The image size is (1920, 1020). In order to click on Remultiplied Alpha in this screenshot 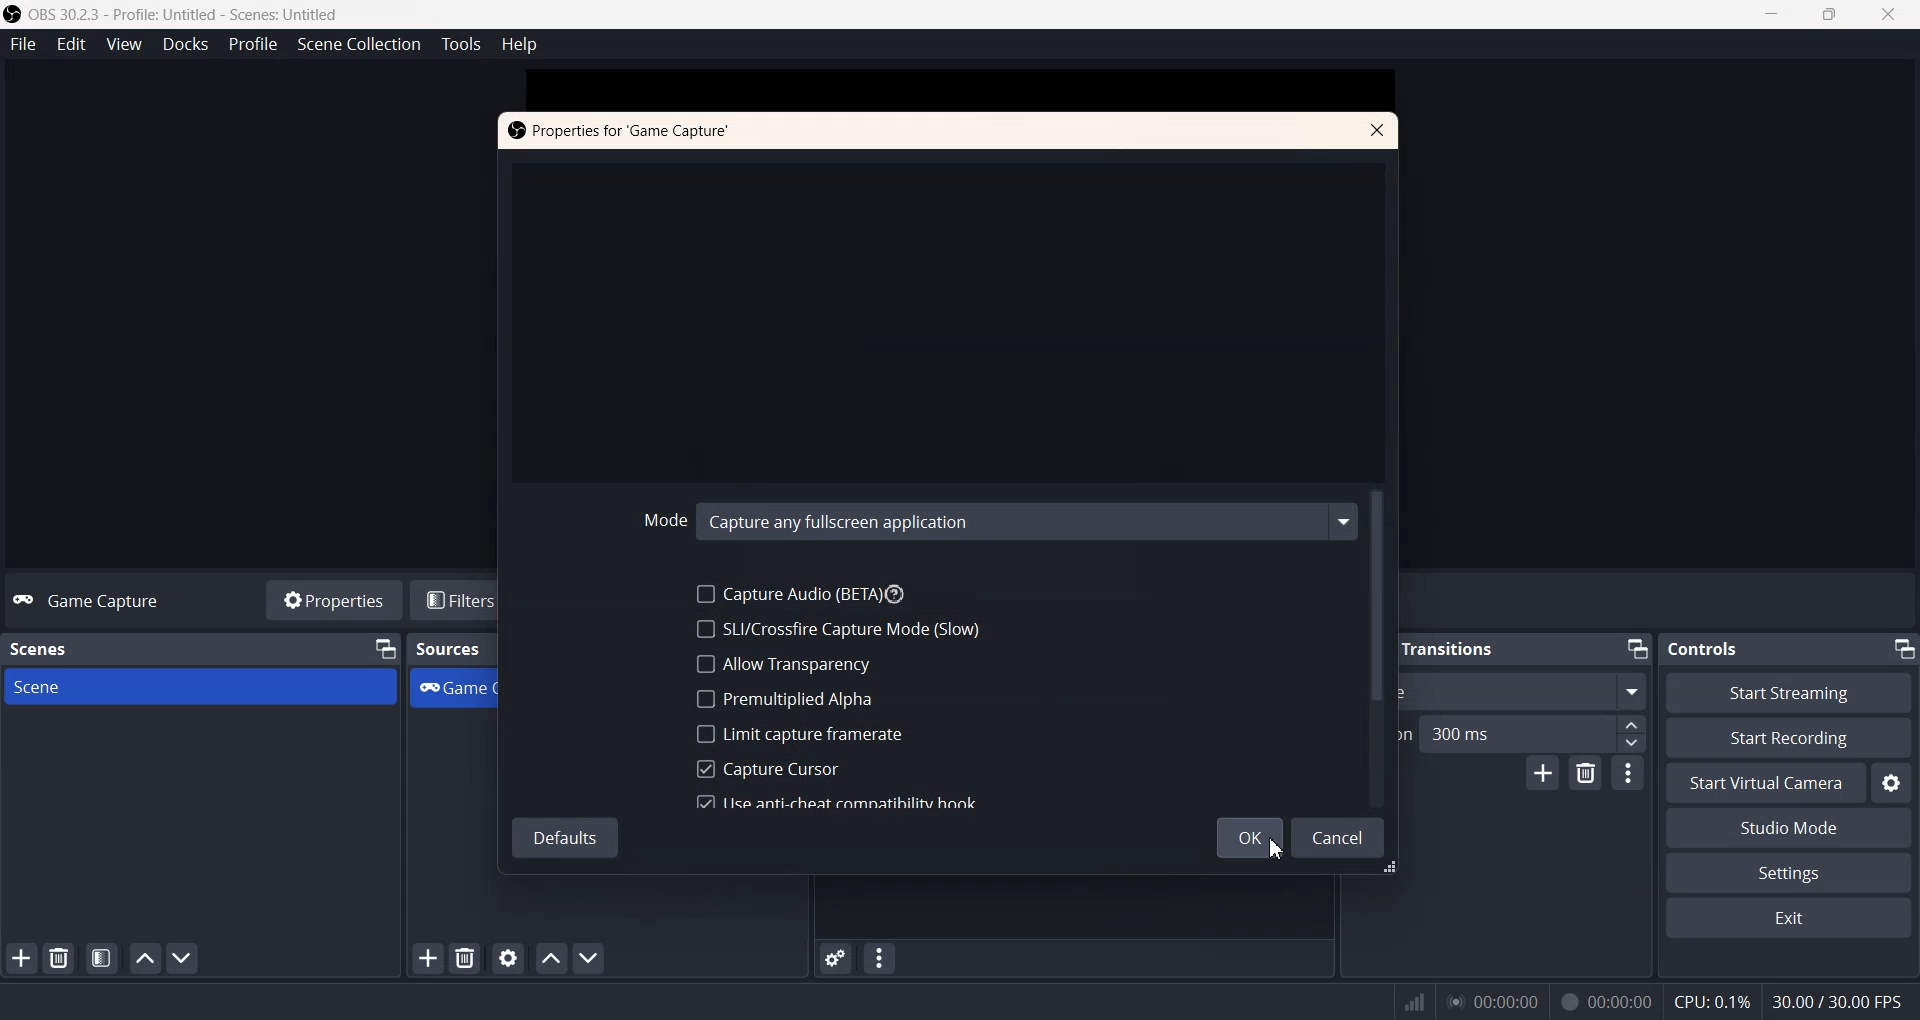, I will do `click(785, 698)`.